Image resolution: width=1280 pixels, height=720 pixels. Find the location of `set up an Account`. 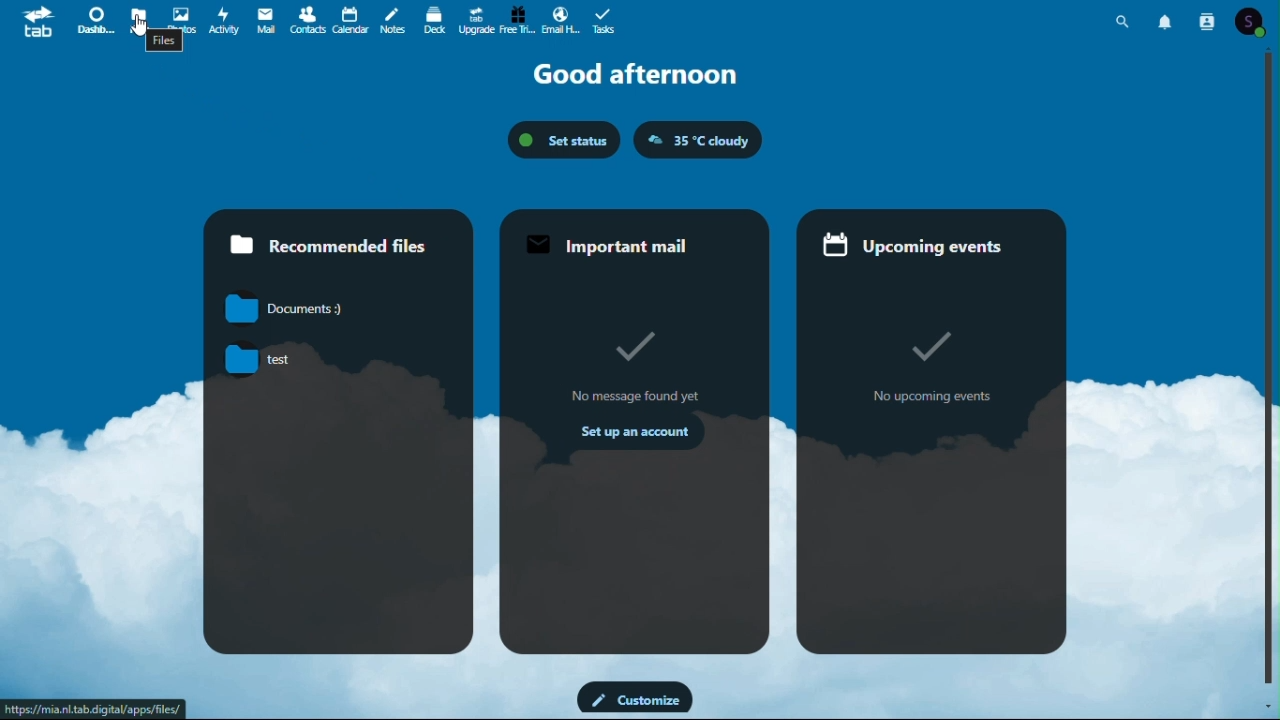

set up an Account is located at coordinates (633, 436).